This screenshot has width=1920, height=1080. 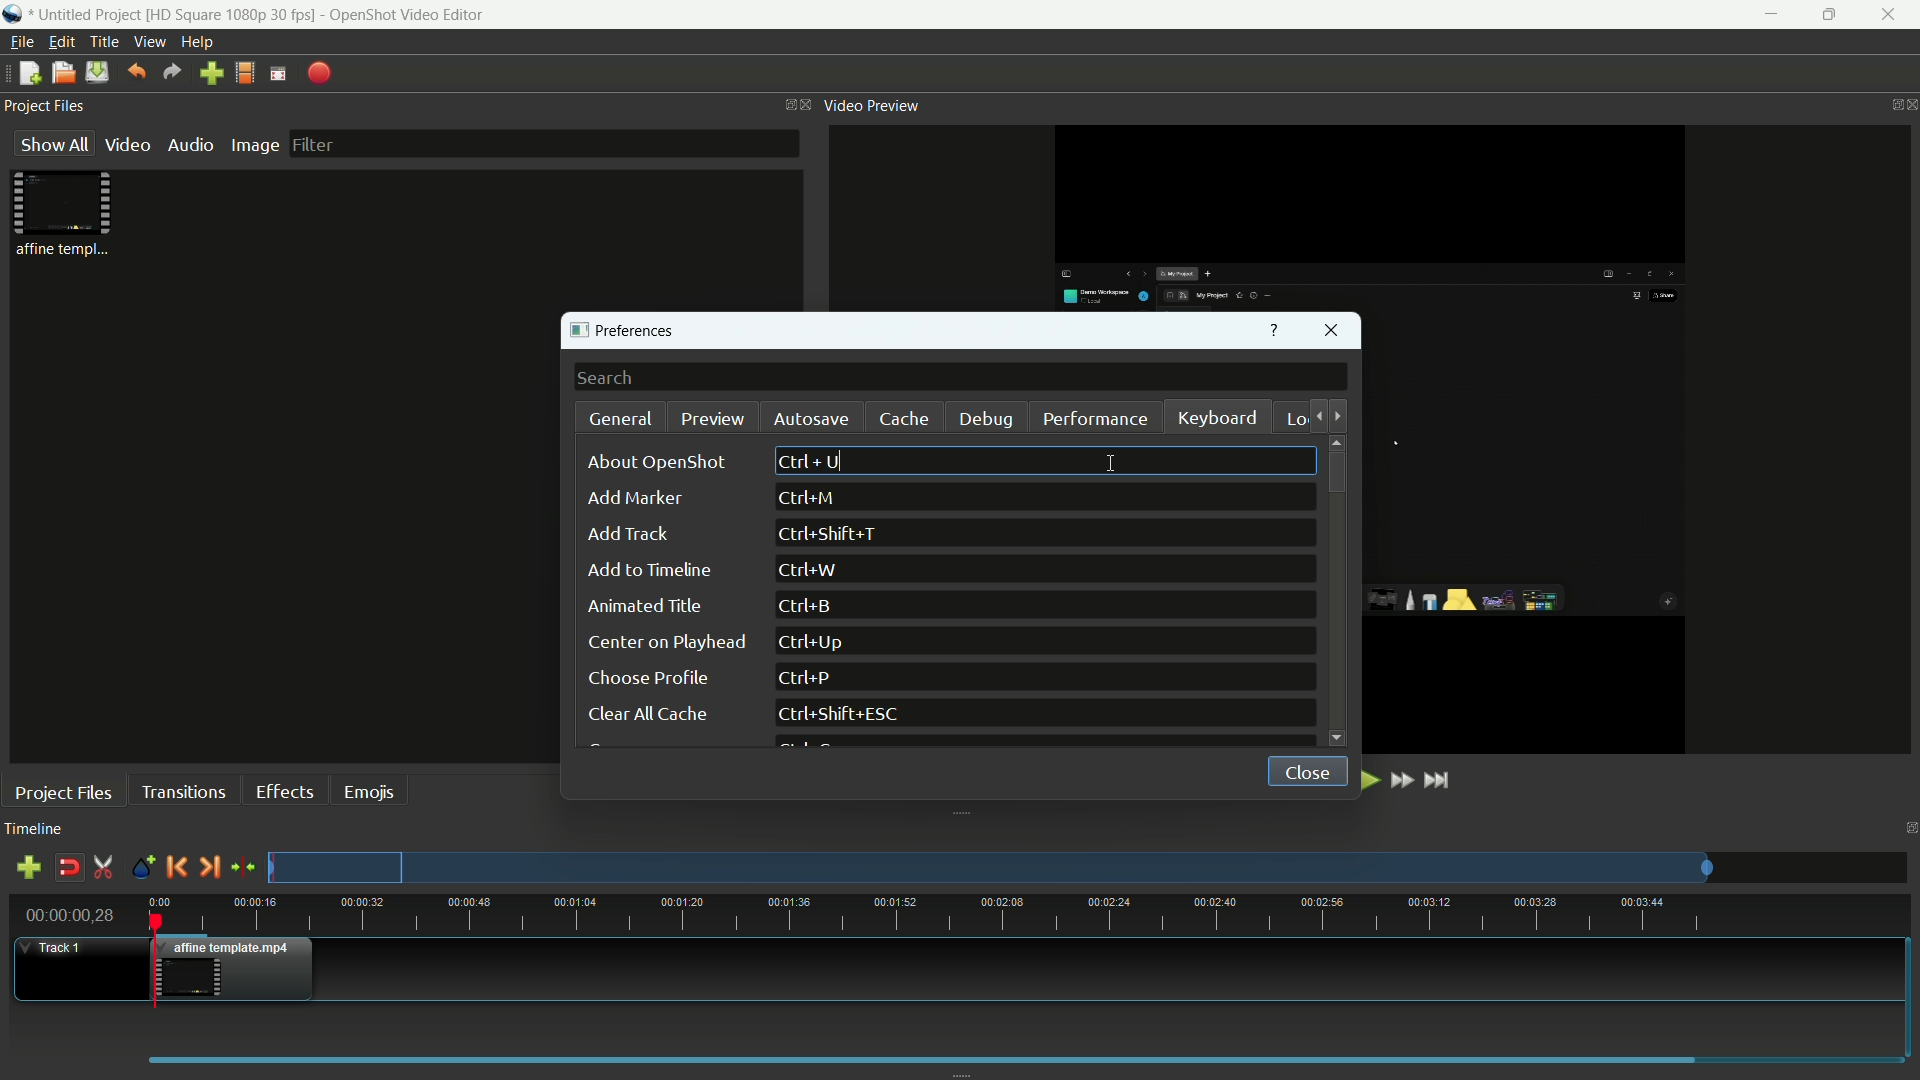 I want to click on profile, so click(x=245, y=73).